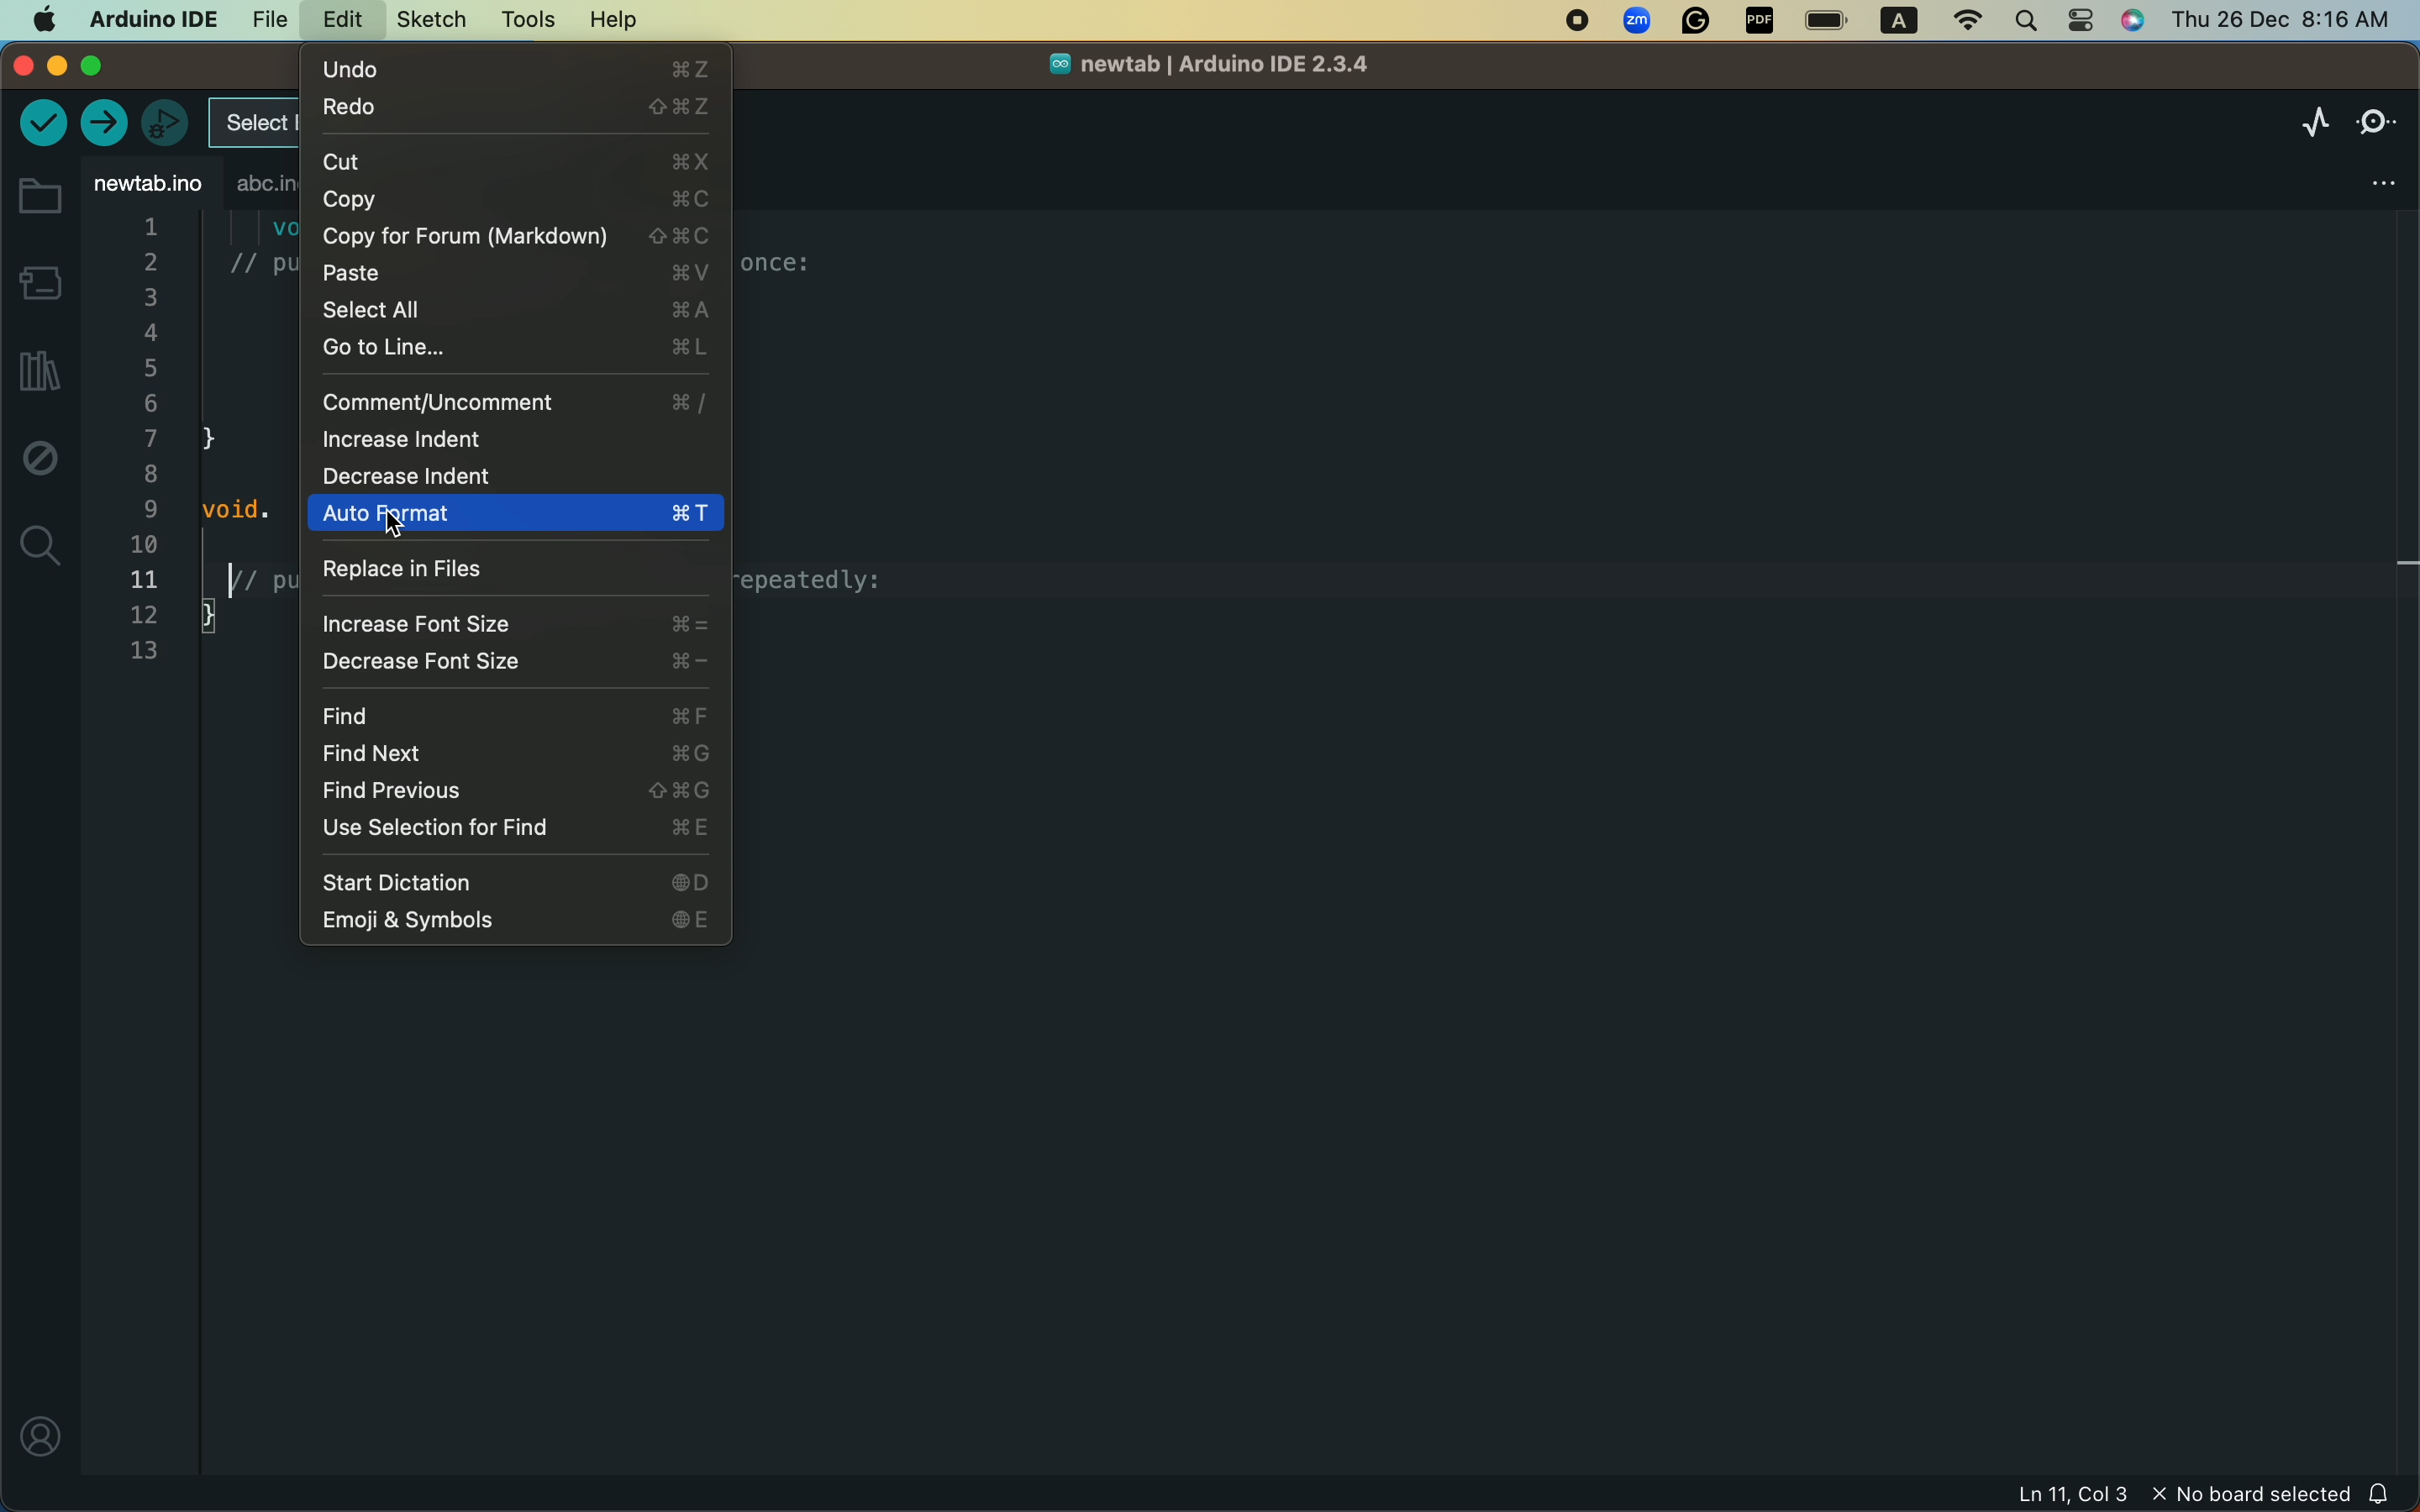 This screenshot has width=2420, height=1512. What do you see at coordinates (147, 17) in the screenshot?
I see `arduiono` at bounding box center [147, 17].